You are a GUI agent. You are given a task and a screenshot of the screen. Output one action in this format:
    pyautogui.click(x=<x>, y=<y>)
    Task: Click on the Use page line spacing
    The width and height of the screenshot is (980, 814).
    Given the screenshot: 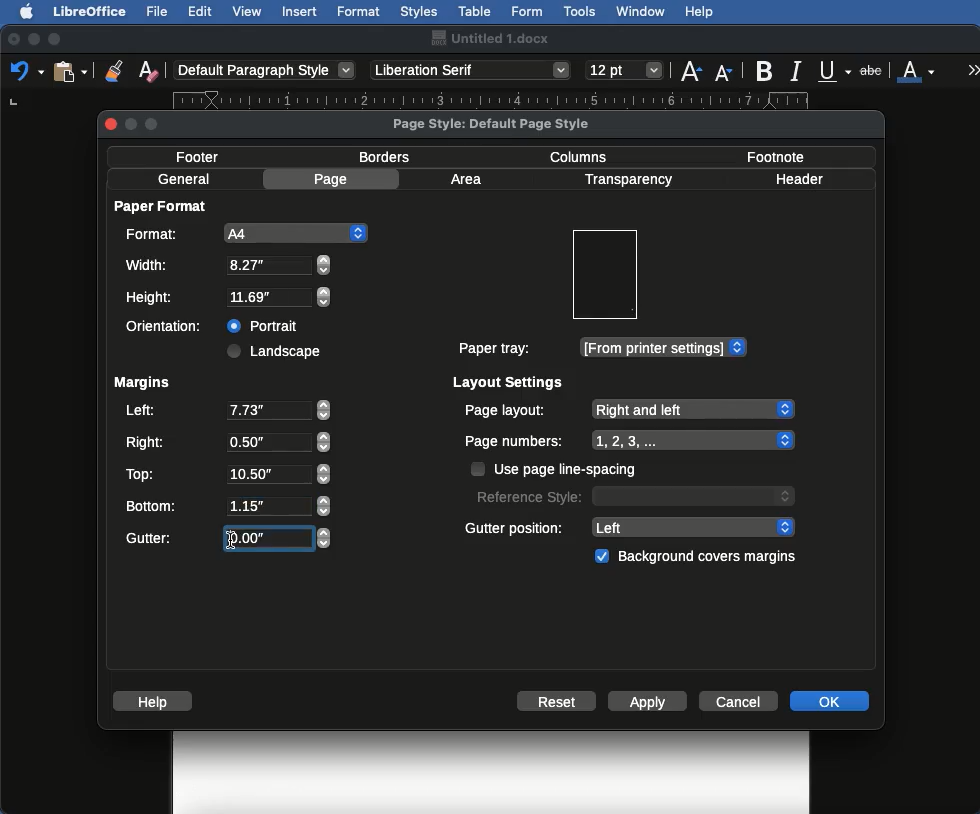 What is the action you would take?
    pyautogui.click(x=556, y=469)
    